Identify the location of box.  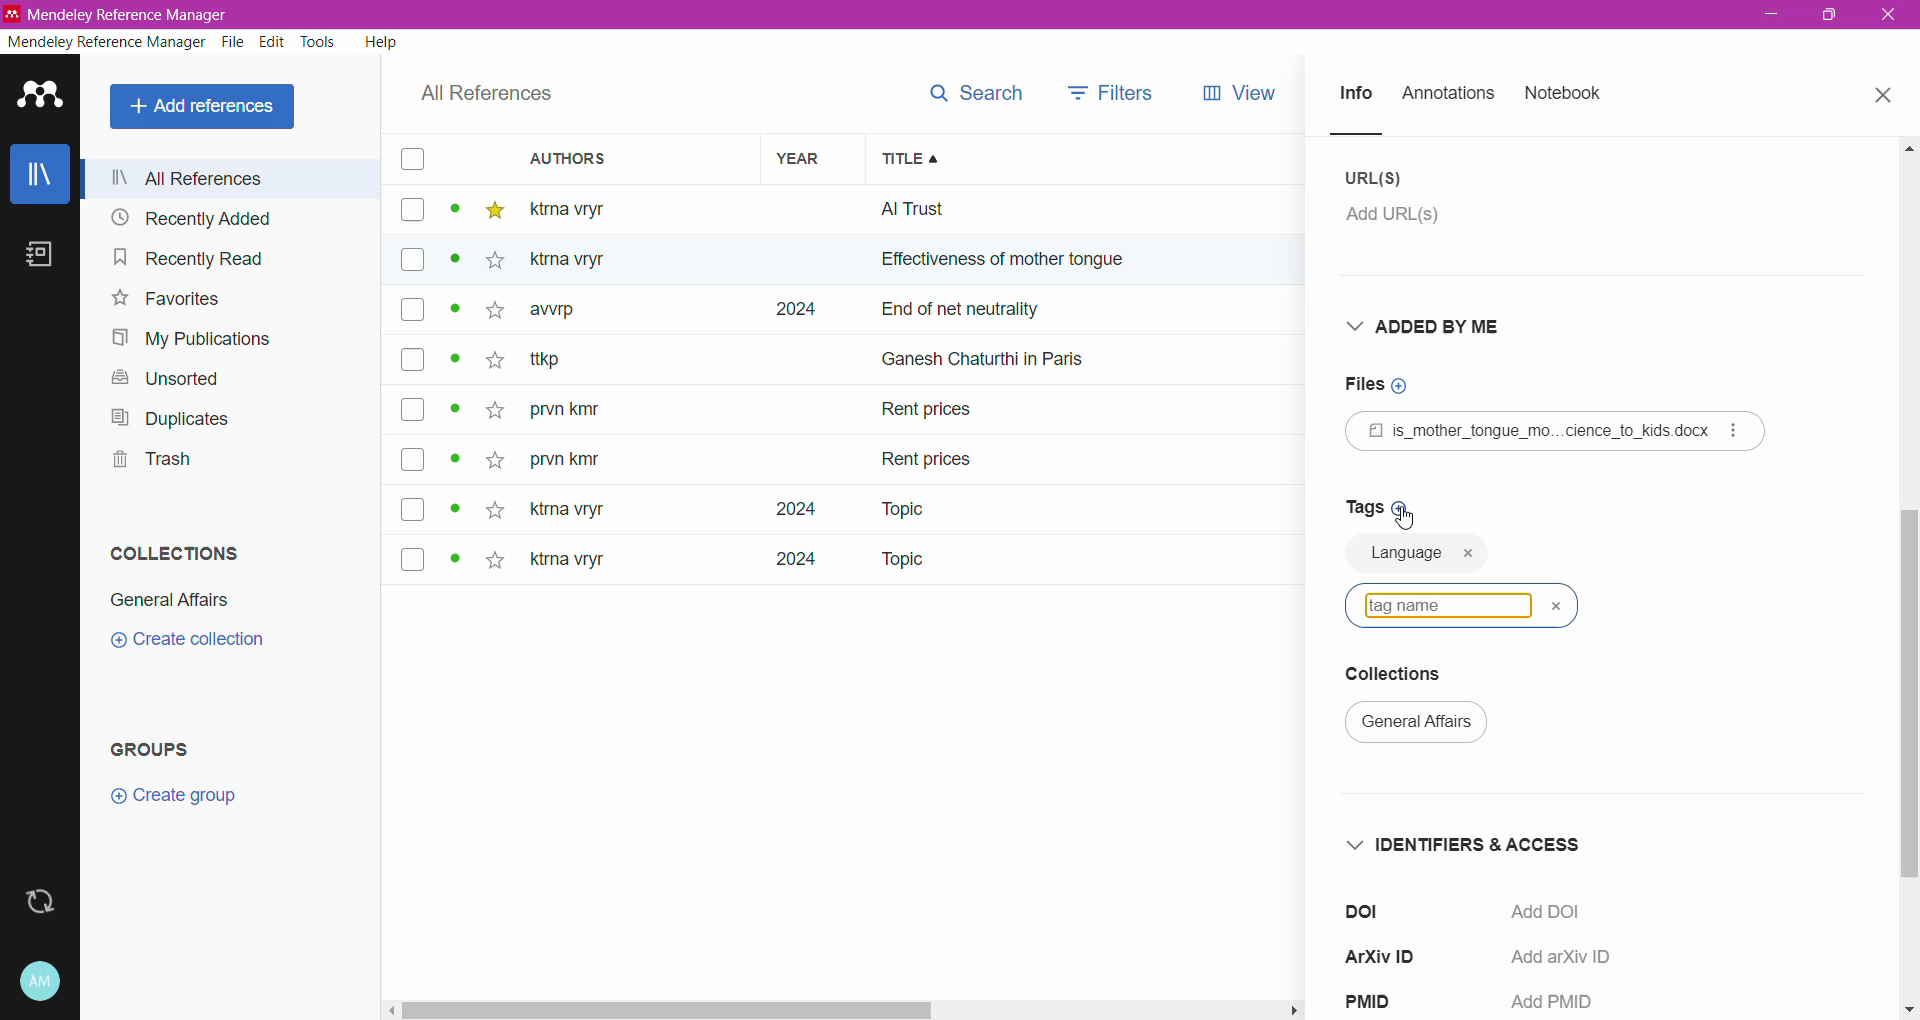
(412, 211).